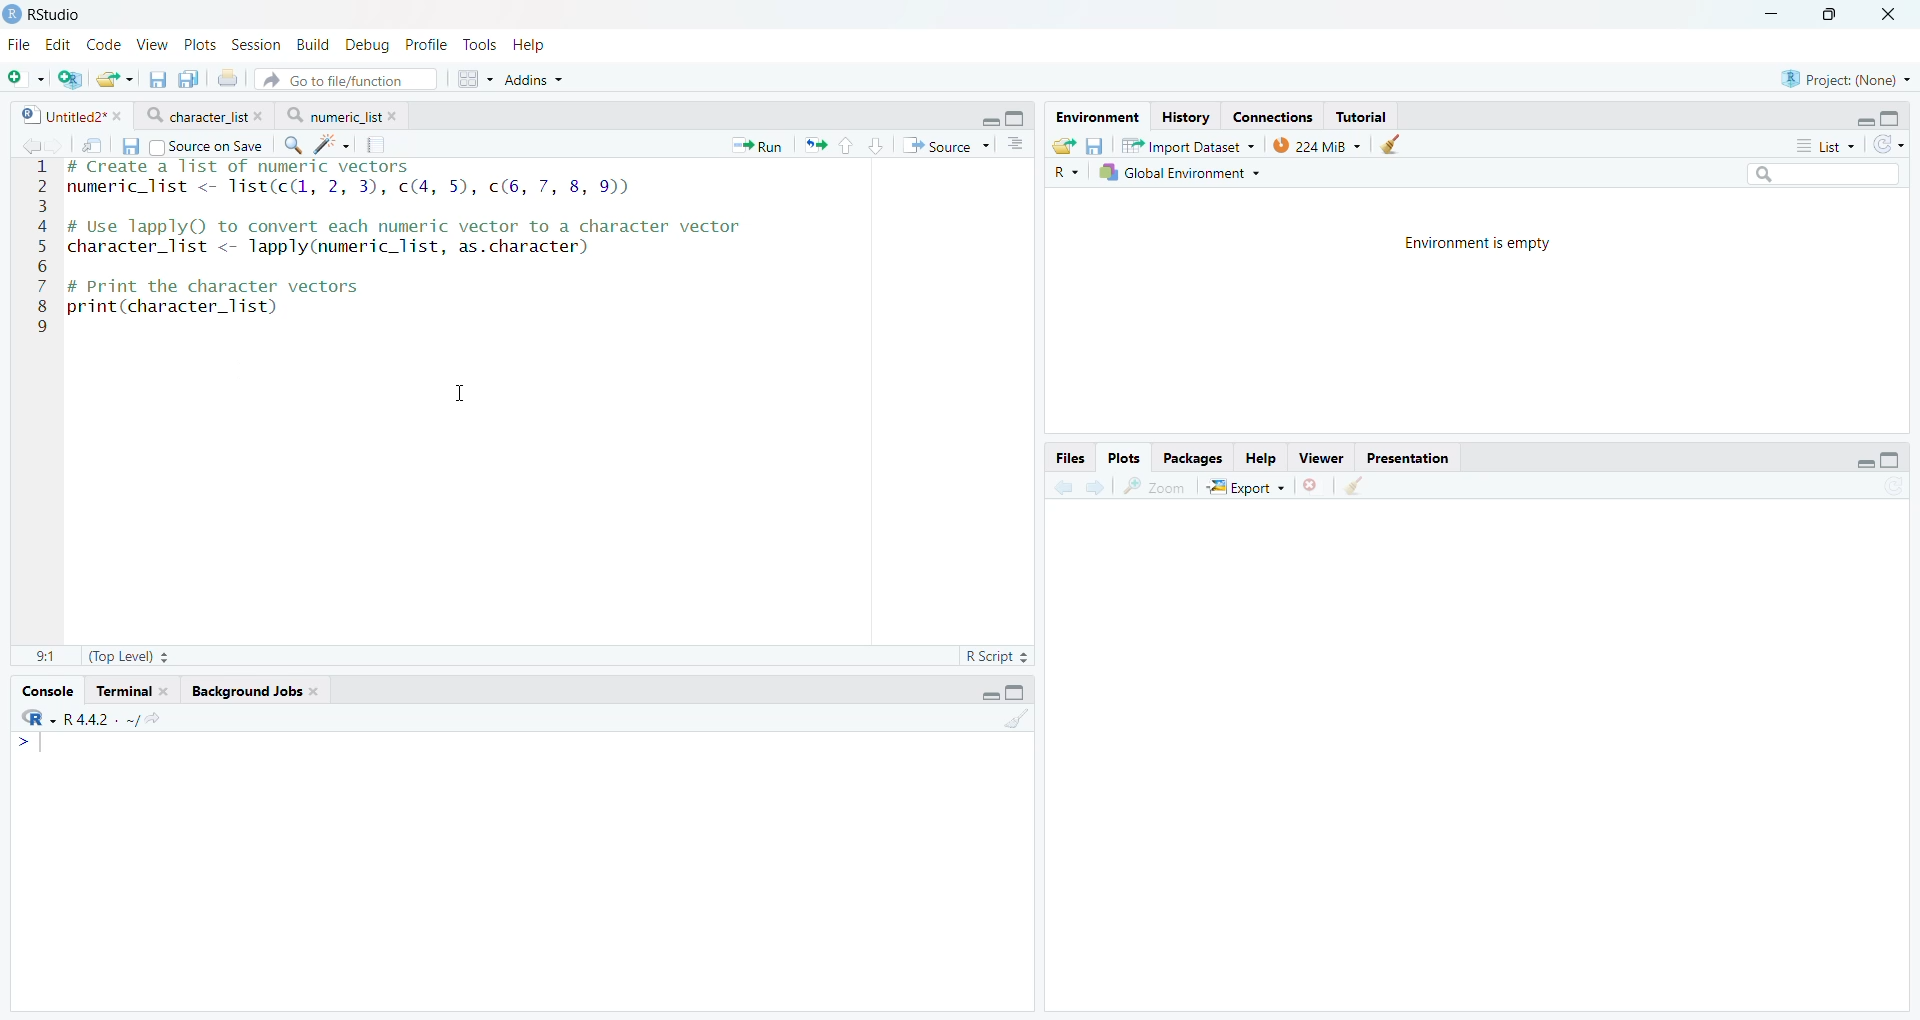 Image resolution: width=1920 pixels, height=1020 pixels. What do you see at coordinates (1195, 457) in the screenshot?
I see `Packages` at bounding box center [1195, 457].